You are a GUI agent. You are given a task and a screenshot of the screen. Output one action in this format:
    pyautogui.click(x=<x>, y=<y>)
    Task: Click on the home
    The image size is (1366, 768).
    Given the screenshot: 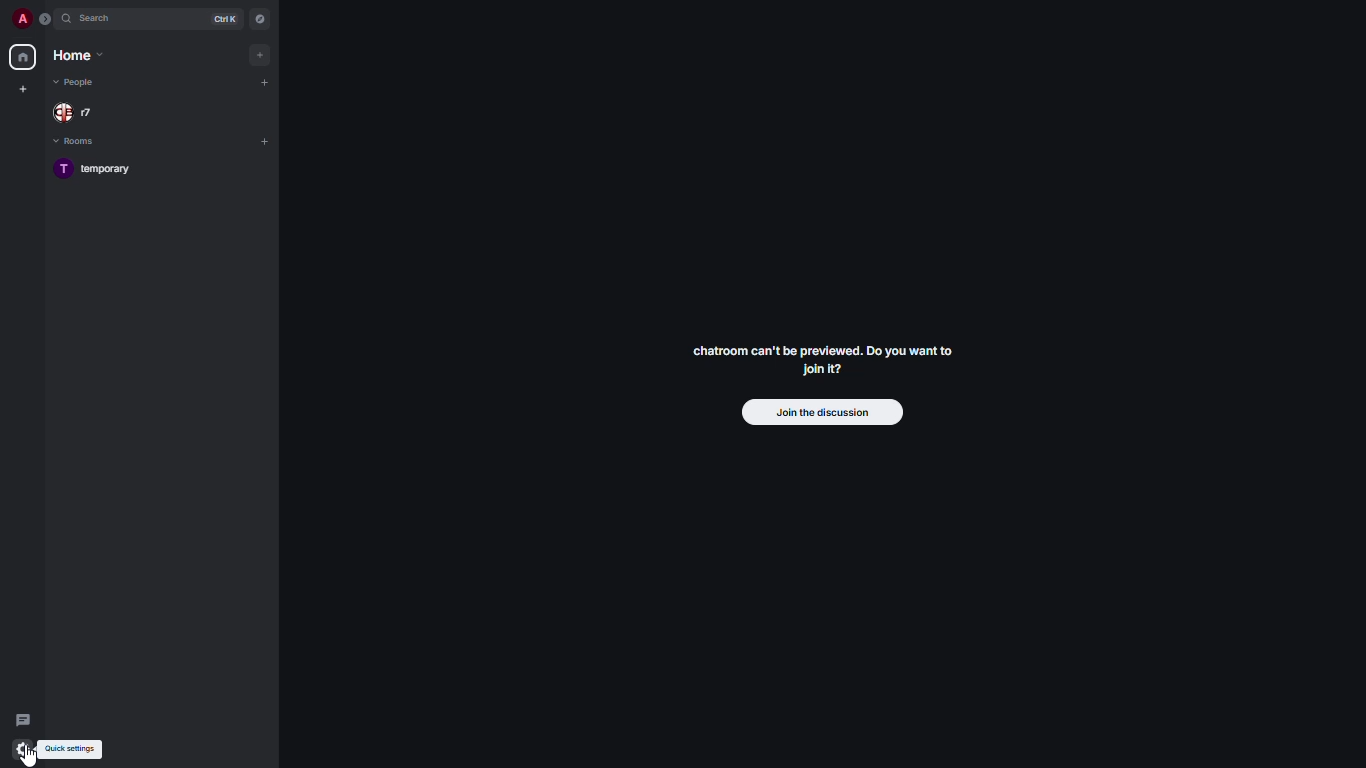 What is the action you would take?
    pyautogui.click(x=22, y=57)
    